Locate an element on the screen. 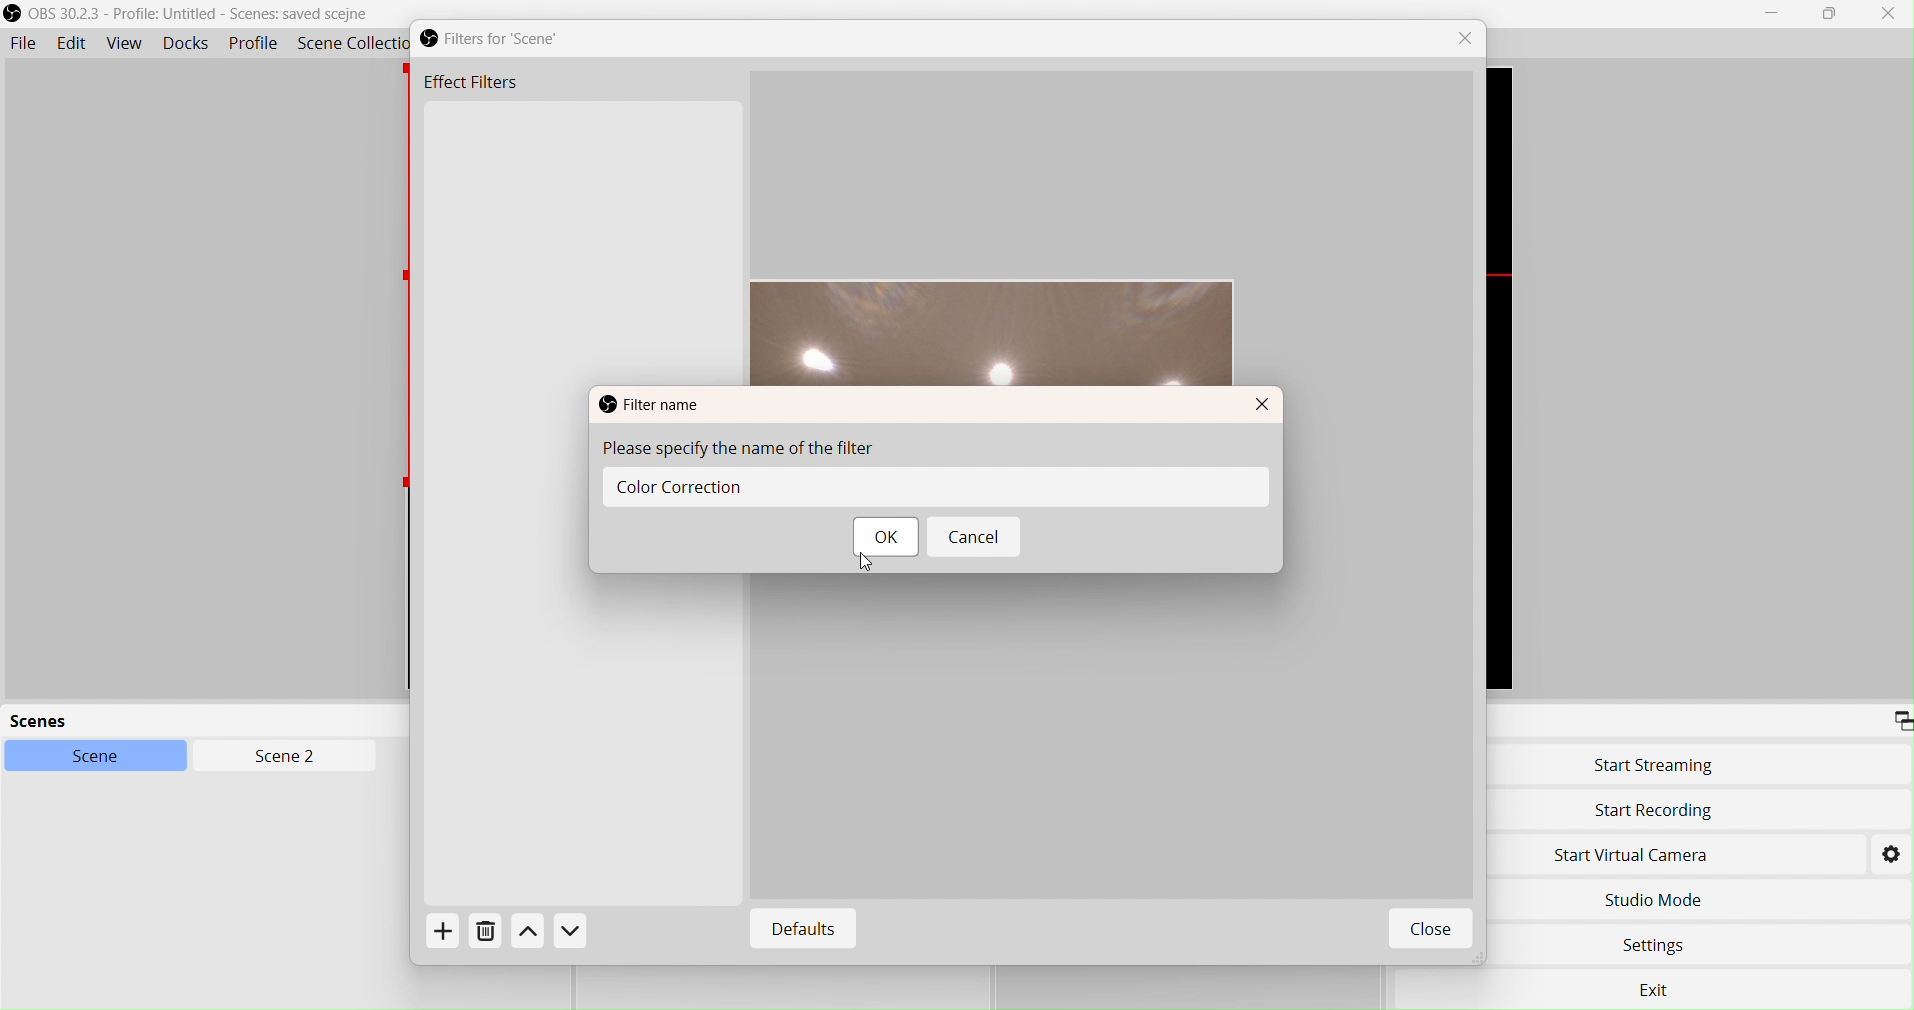  Minimize is located at coordinates (1772, 13).